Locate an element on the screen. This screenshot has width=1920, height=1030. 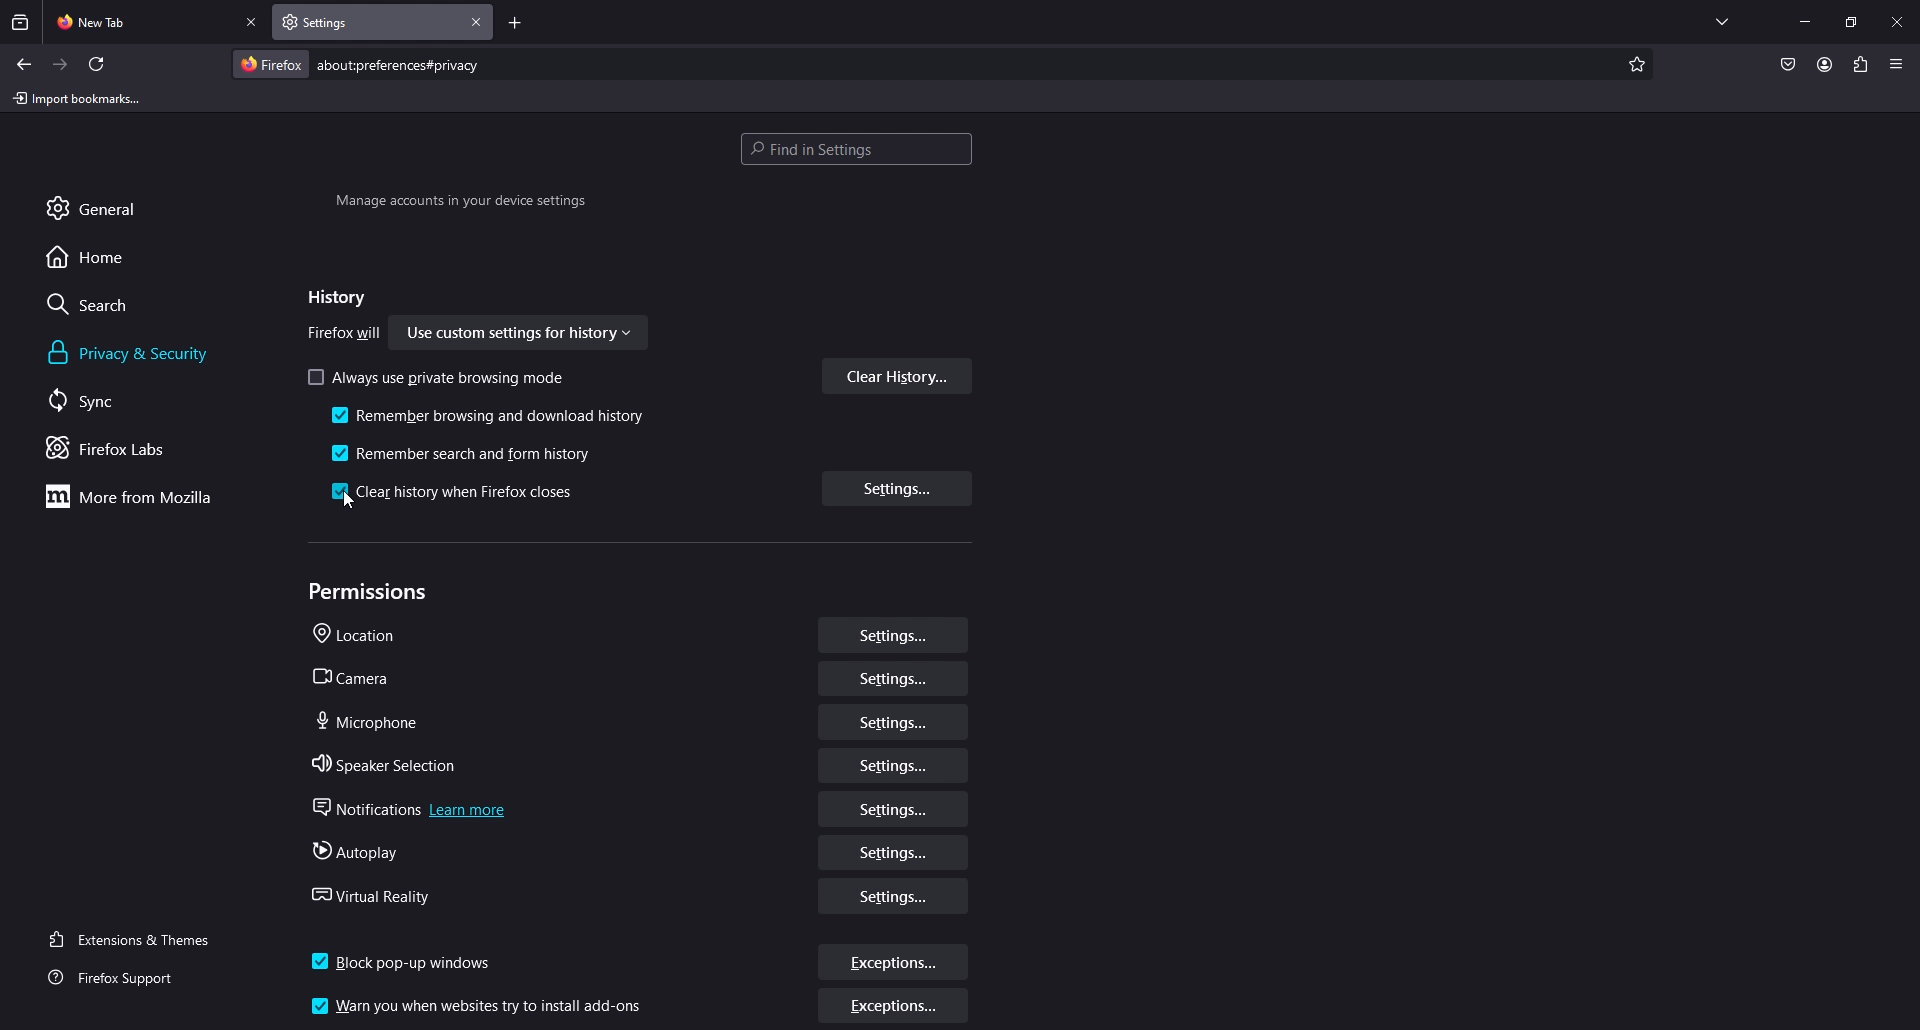
remember browsing and download history is located at coordinates (491, 418).